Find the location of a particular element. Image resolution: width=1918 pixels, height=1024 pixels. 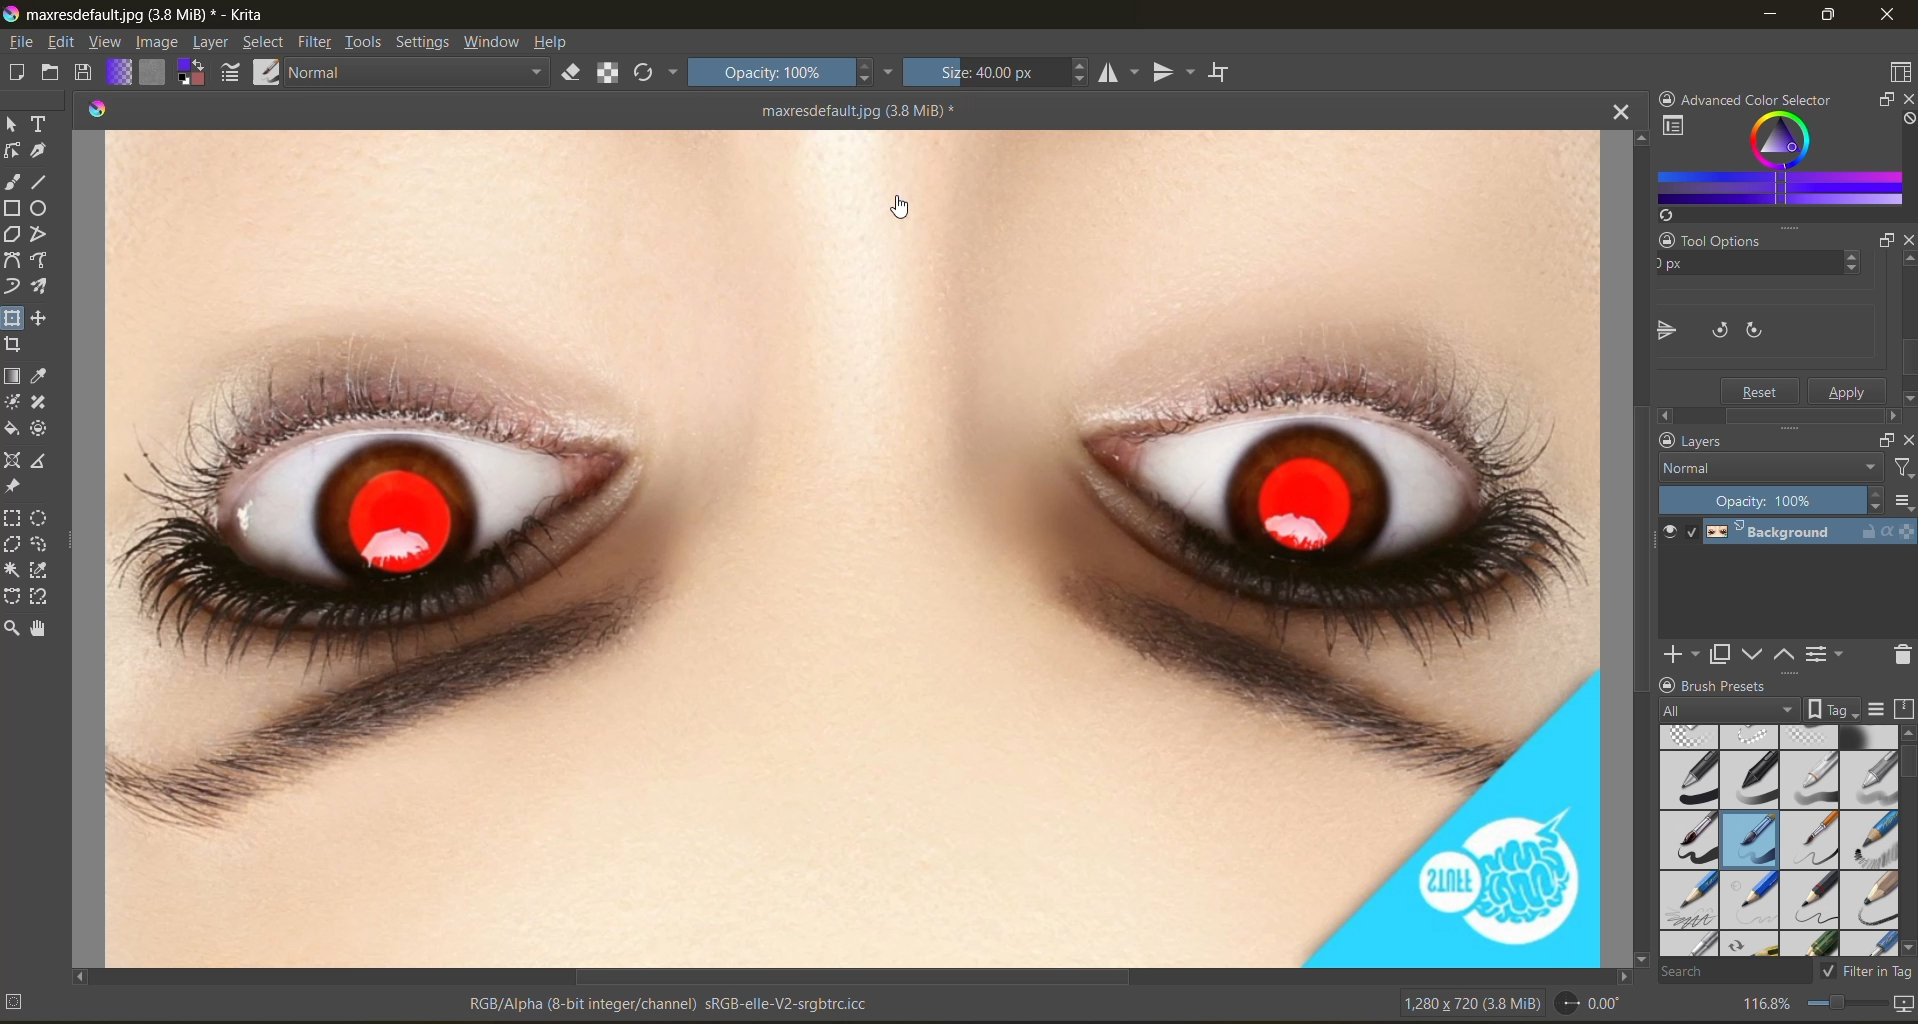

lock docker is located at coordinates (1670, 100).